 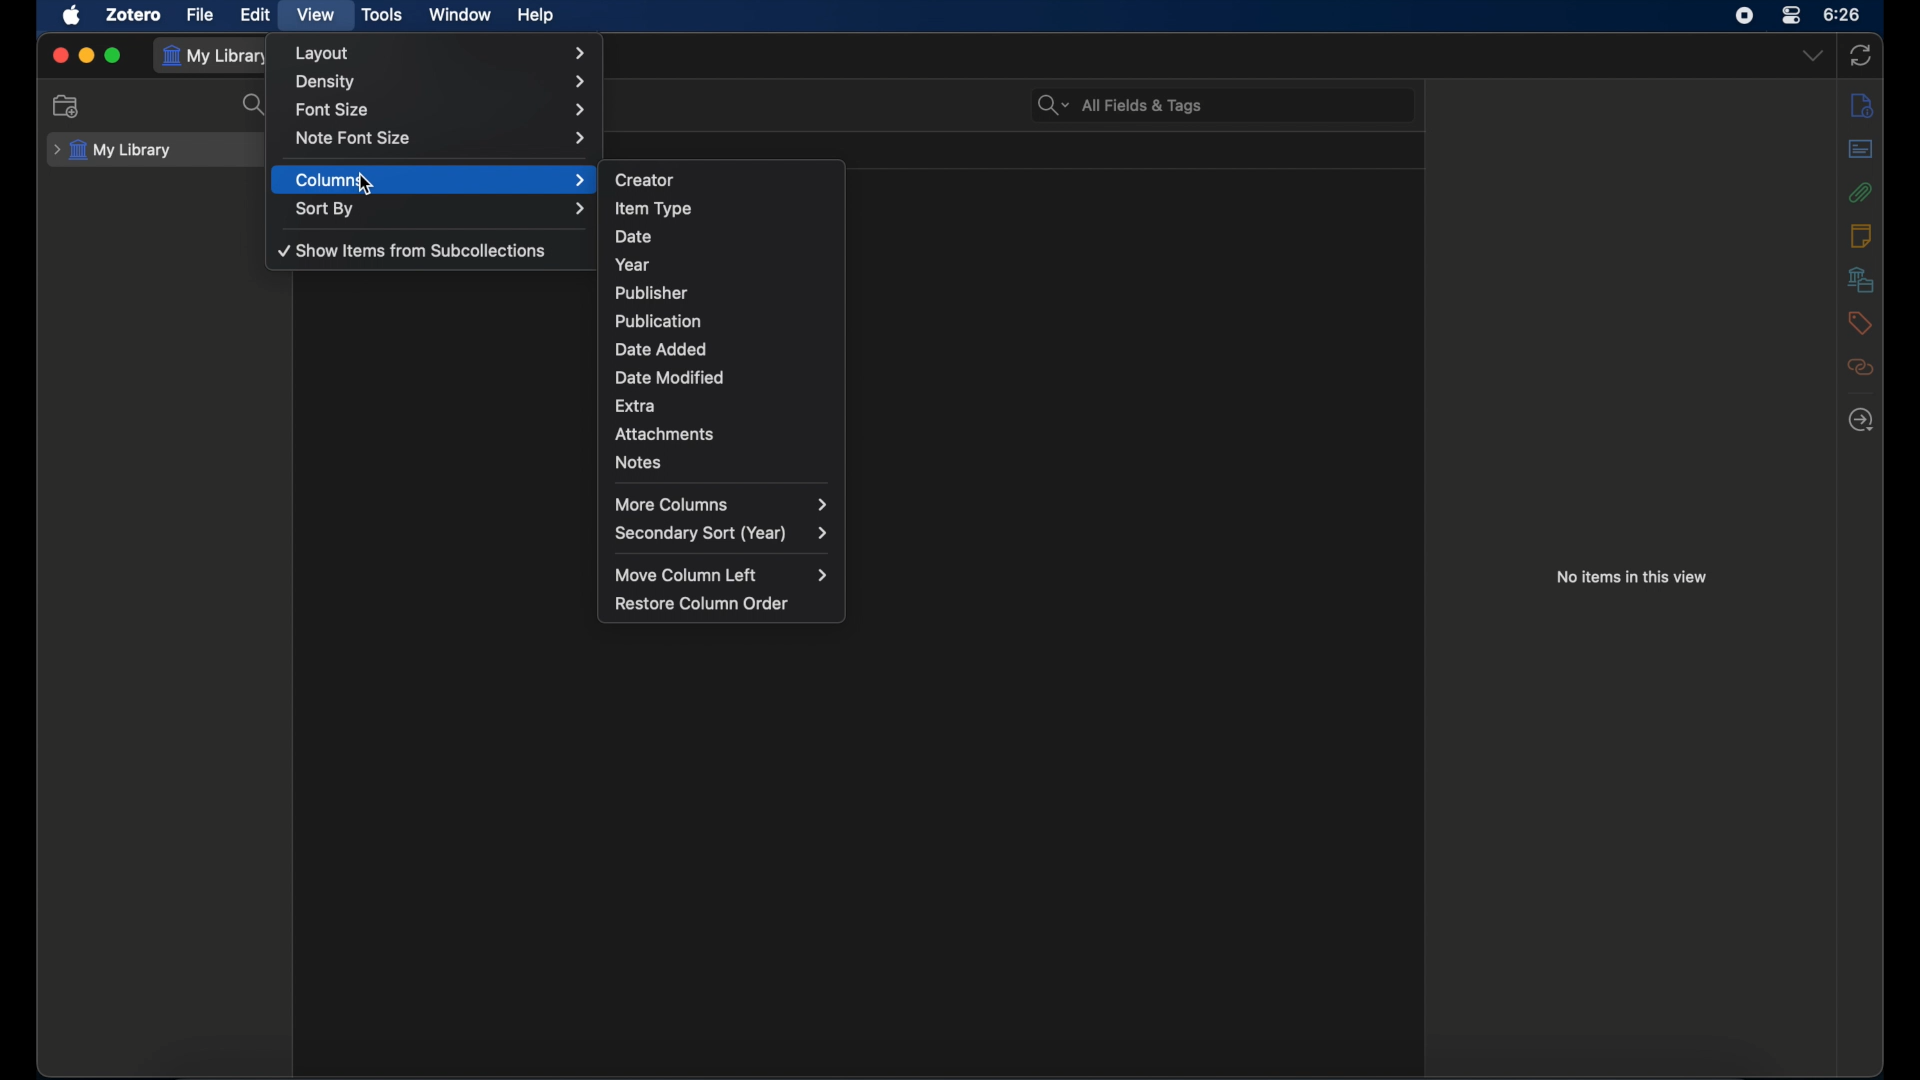 I want to click on date modified, so click(x=722, y=377).